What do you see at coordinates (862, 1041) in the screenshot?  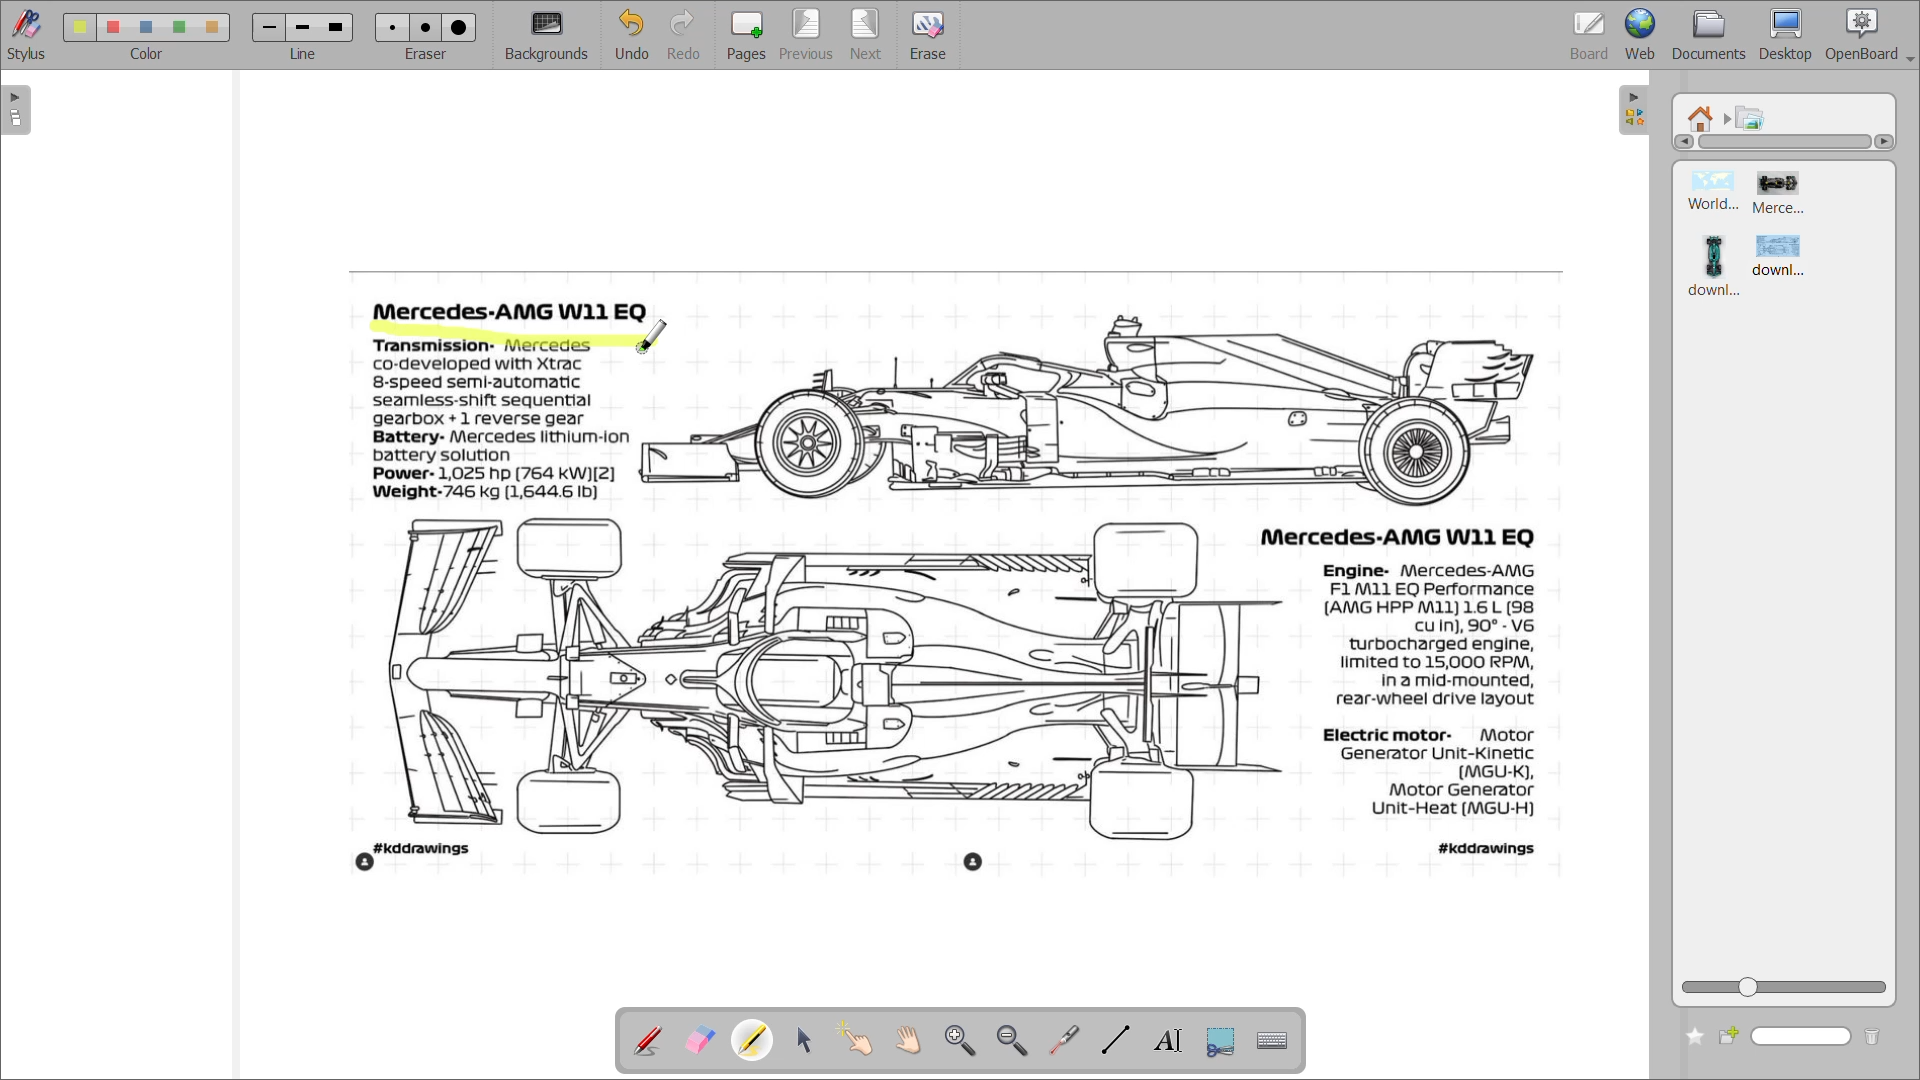 I see `interact with items` at bounding box center [862, 1041].